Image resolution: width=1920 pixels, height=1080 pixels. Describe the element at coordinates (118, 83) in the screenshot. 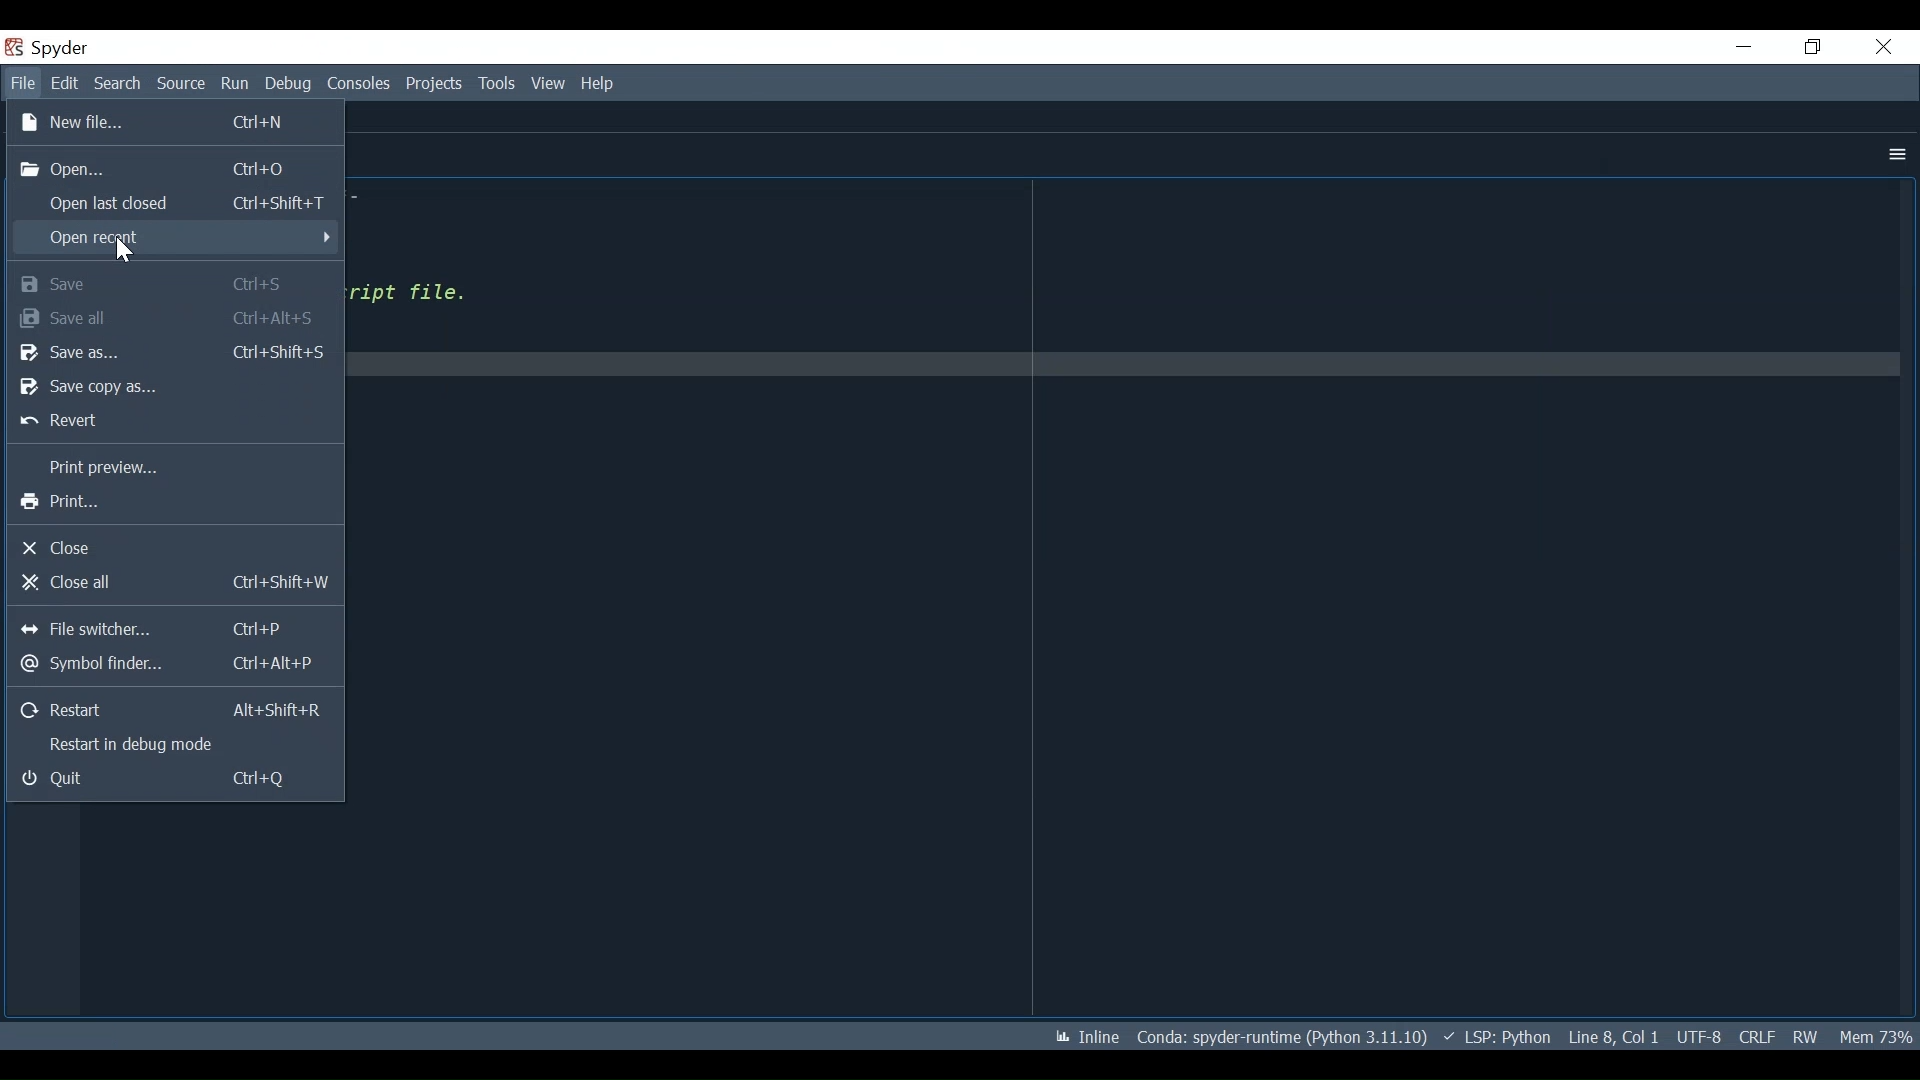

I see `Search` at that location.